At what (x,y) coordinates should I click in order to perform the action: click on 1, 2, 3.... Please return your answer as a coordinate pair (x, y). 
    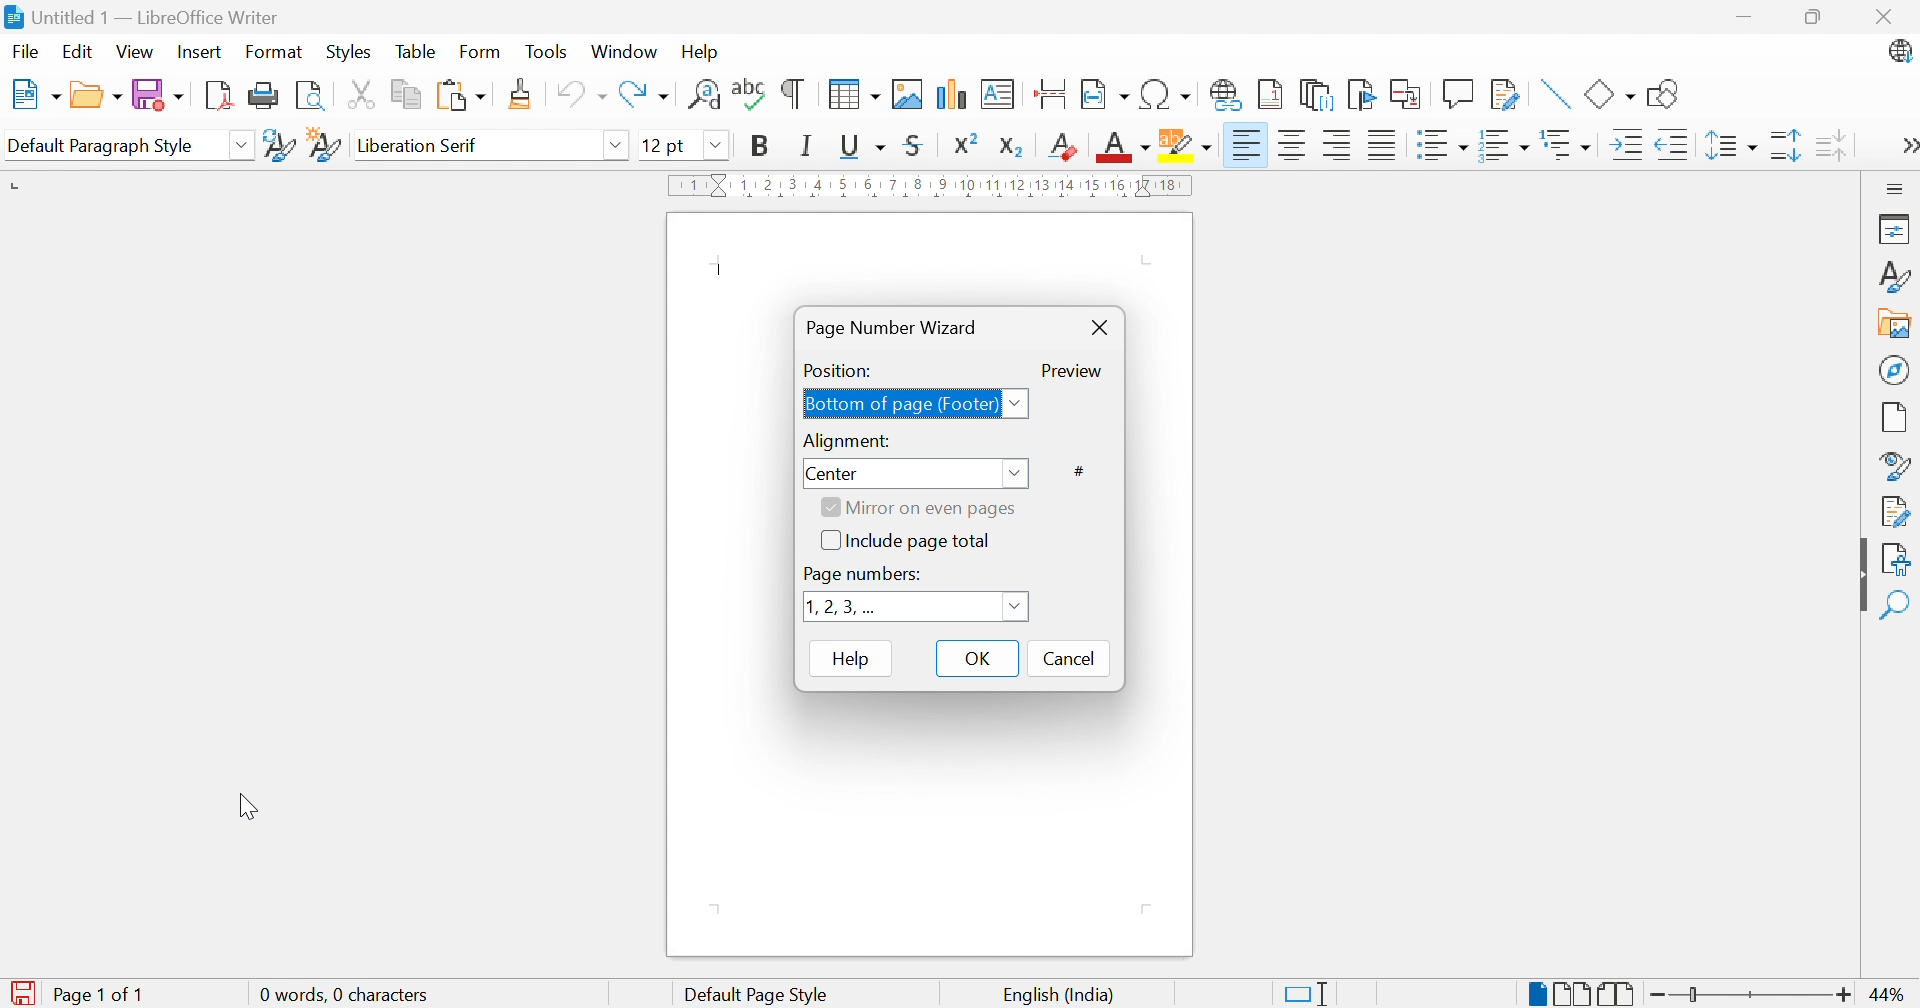
    Looking at the image, I should click on (841, 606).